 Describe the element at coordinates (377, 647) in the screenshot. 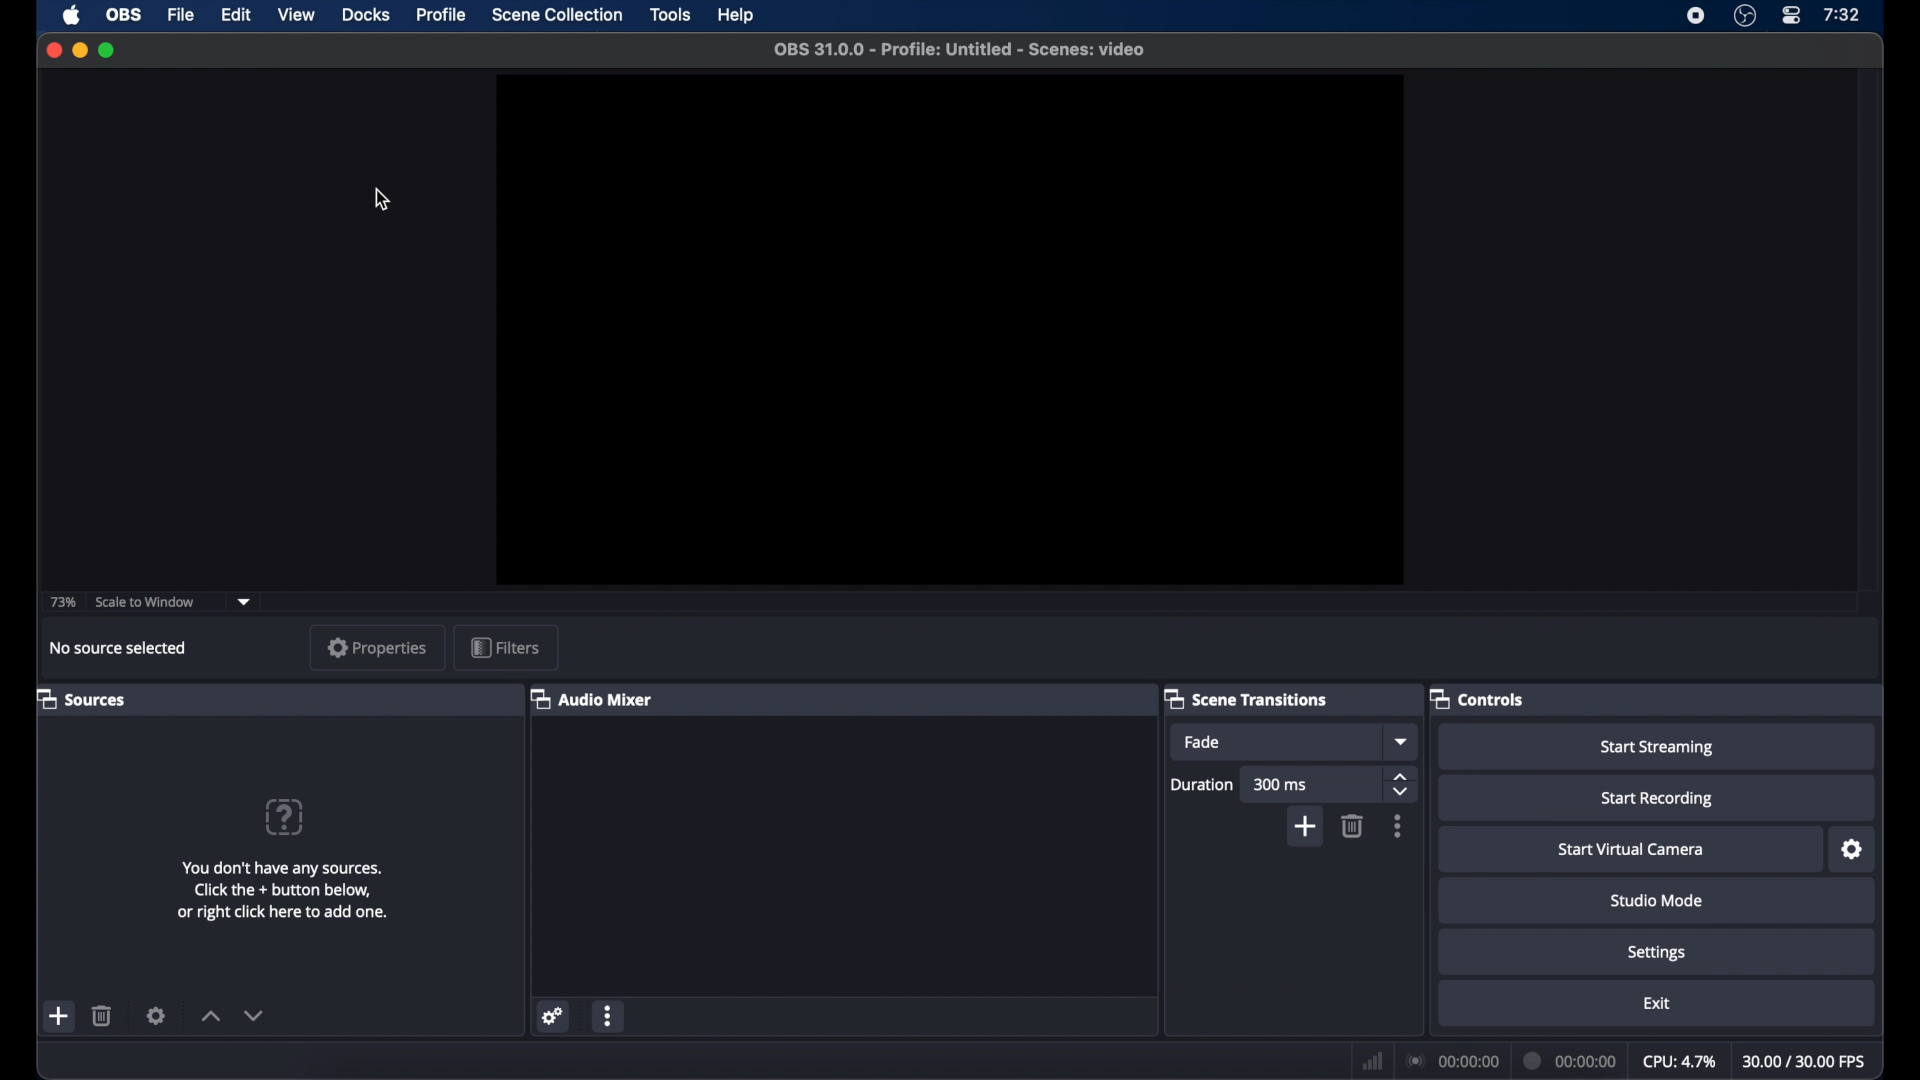

I see `properties` at that location.